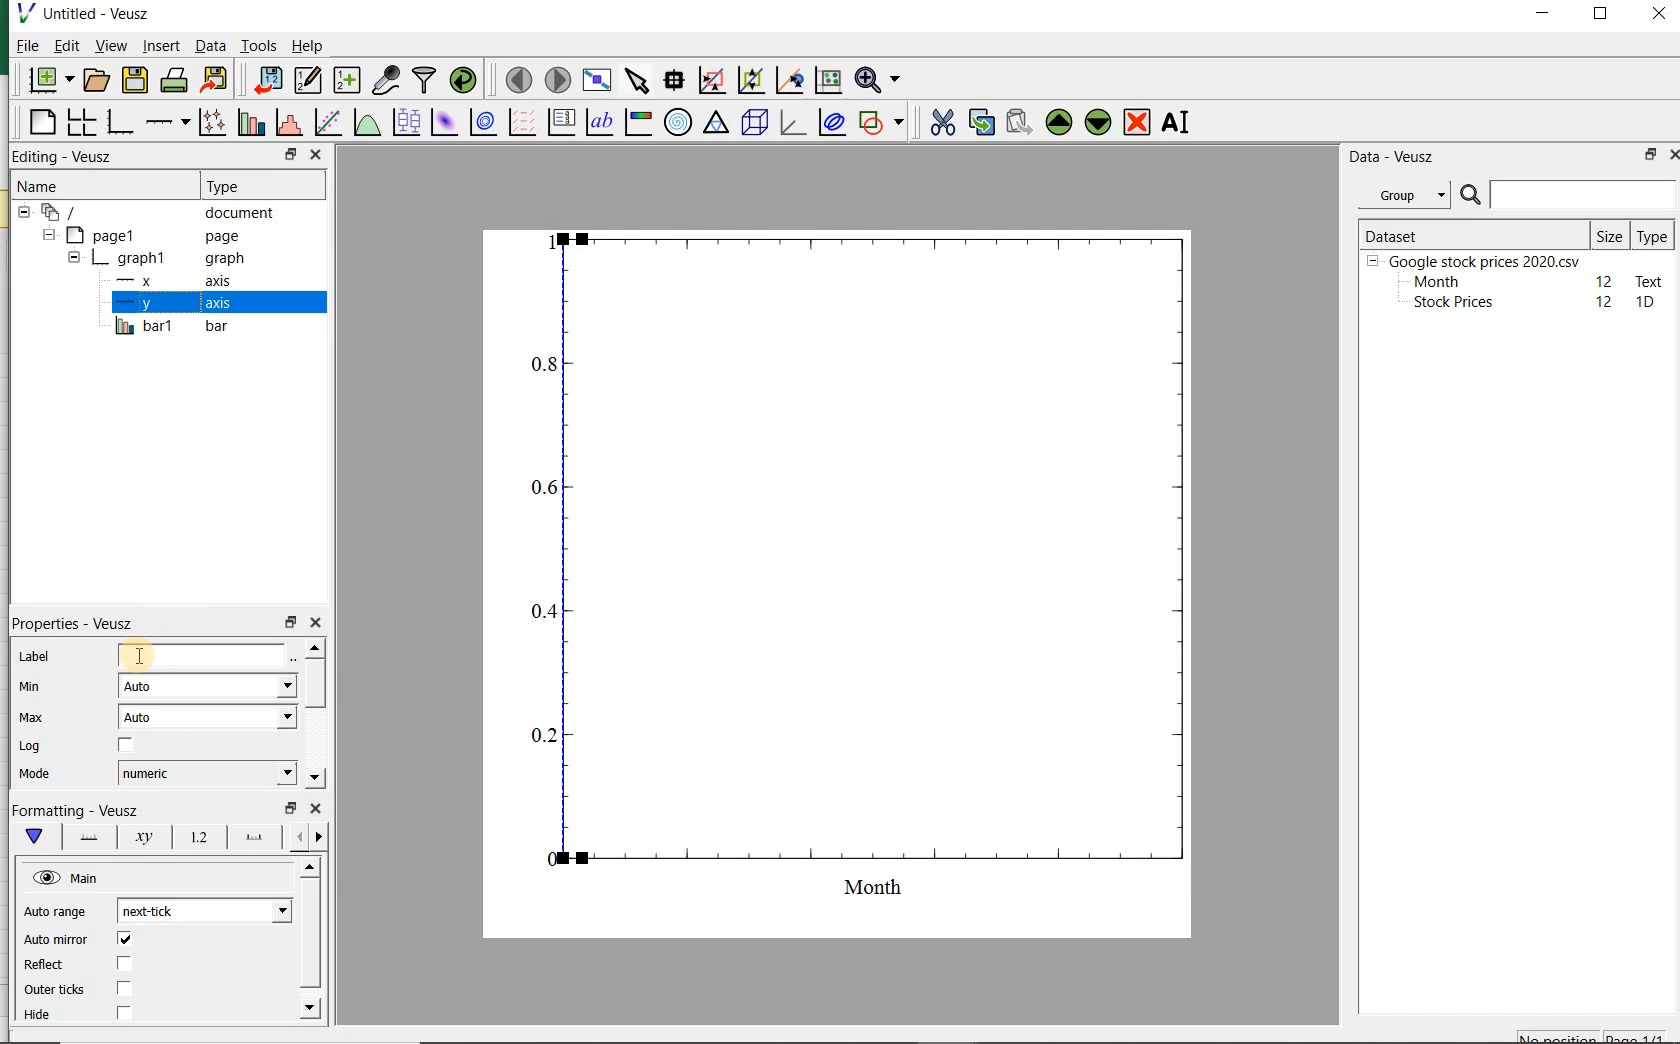 The height and width of the screenshot is (1044, 1680). What do you see at coordinates (310, 48) in the screenshot?
I see `Help` at bounding box center [310, 48].